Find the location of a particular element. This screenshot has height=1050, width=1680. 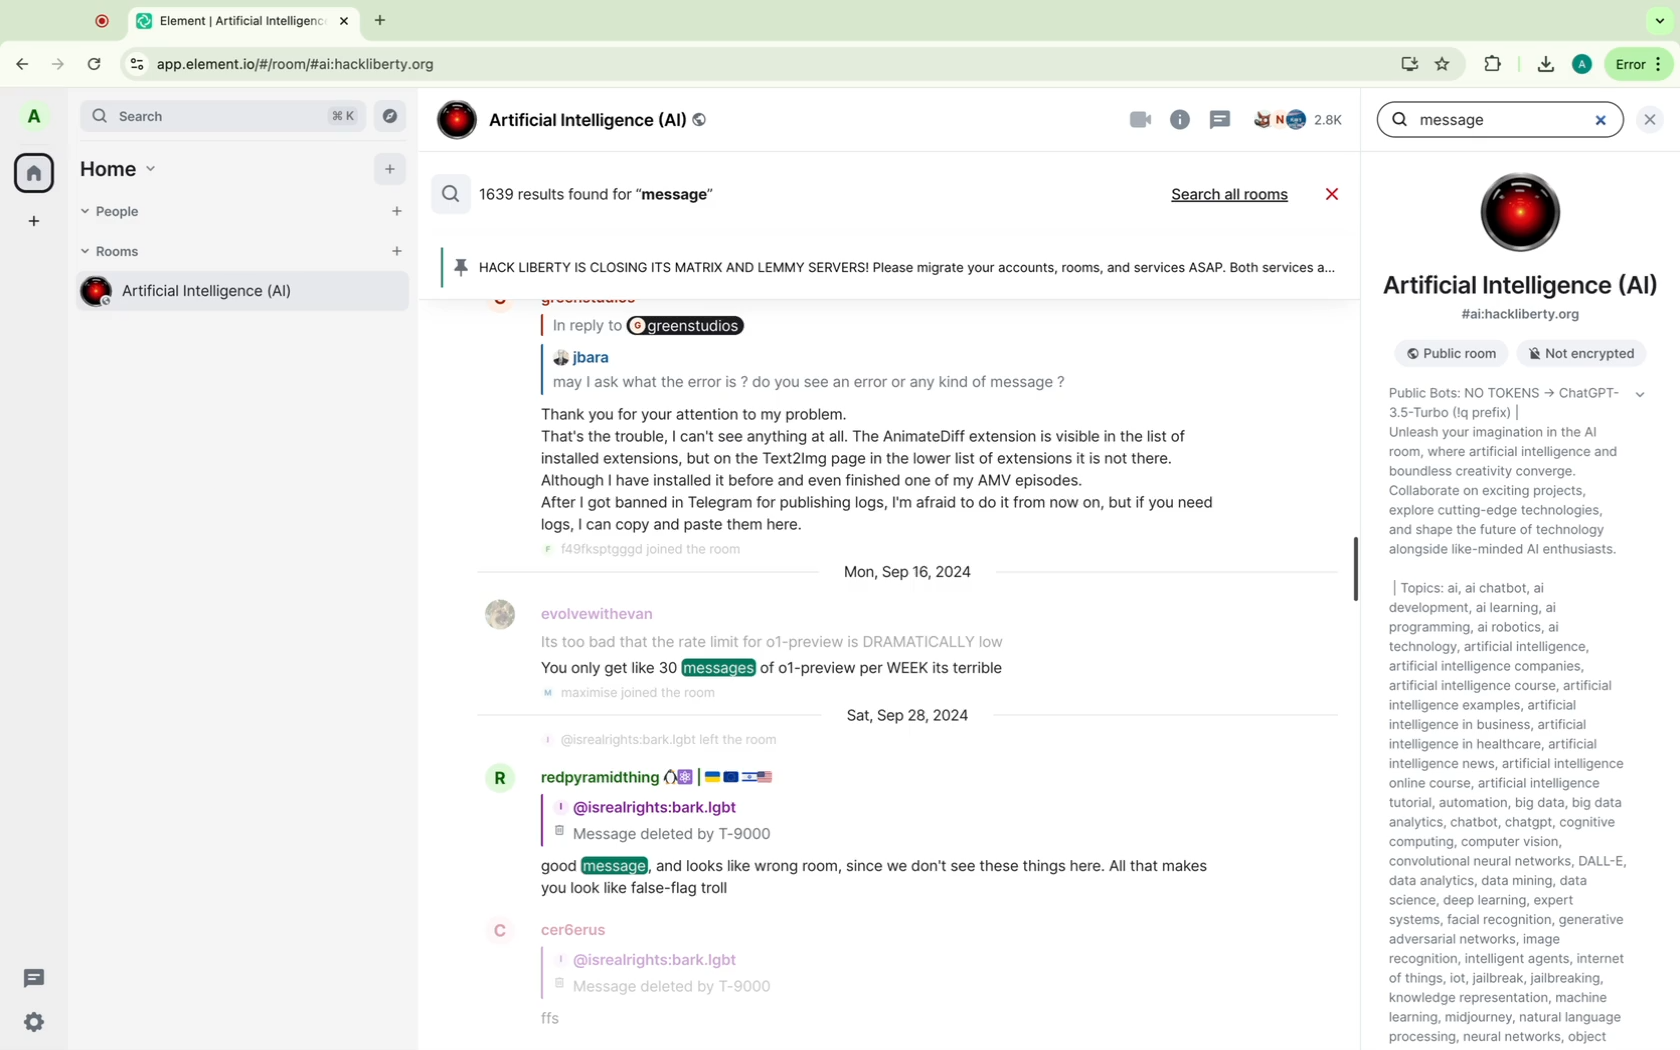

room is located at coordinates (238, 295).